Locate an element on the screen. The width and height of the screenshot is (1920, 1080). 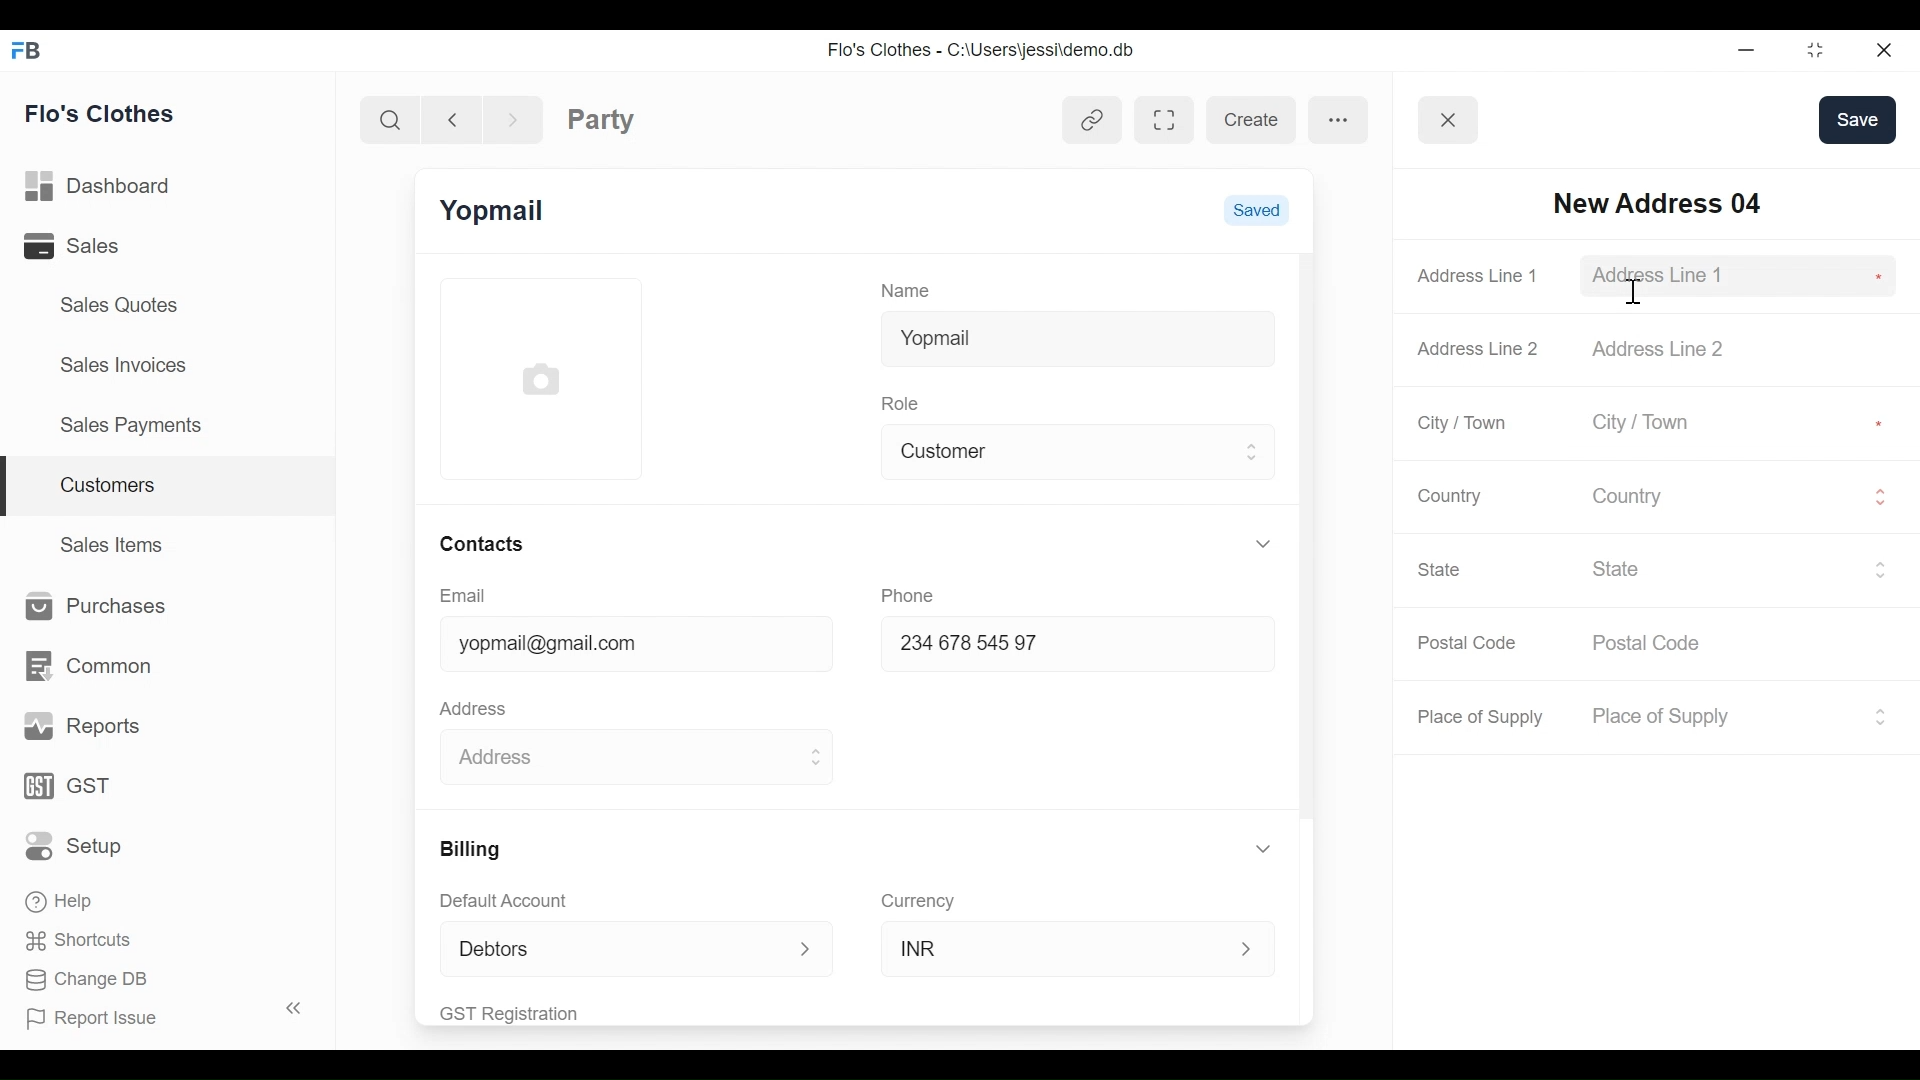
Name is located at coordinates (910, 289).